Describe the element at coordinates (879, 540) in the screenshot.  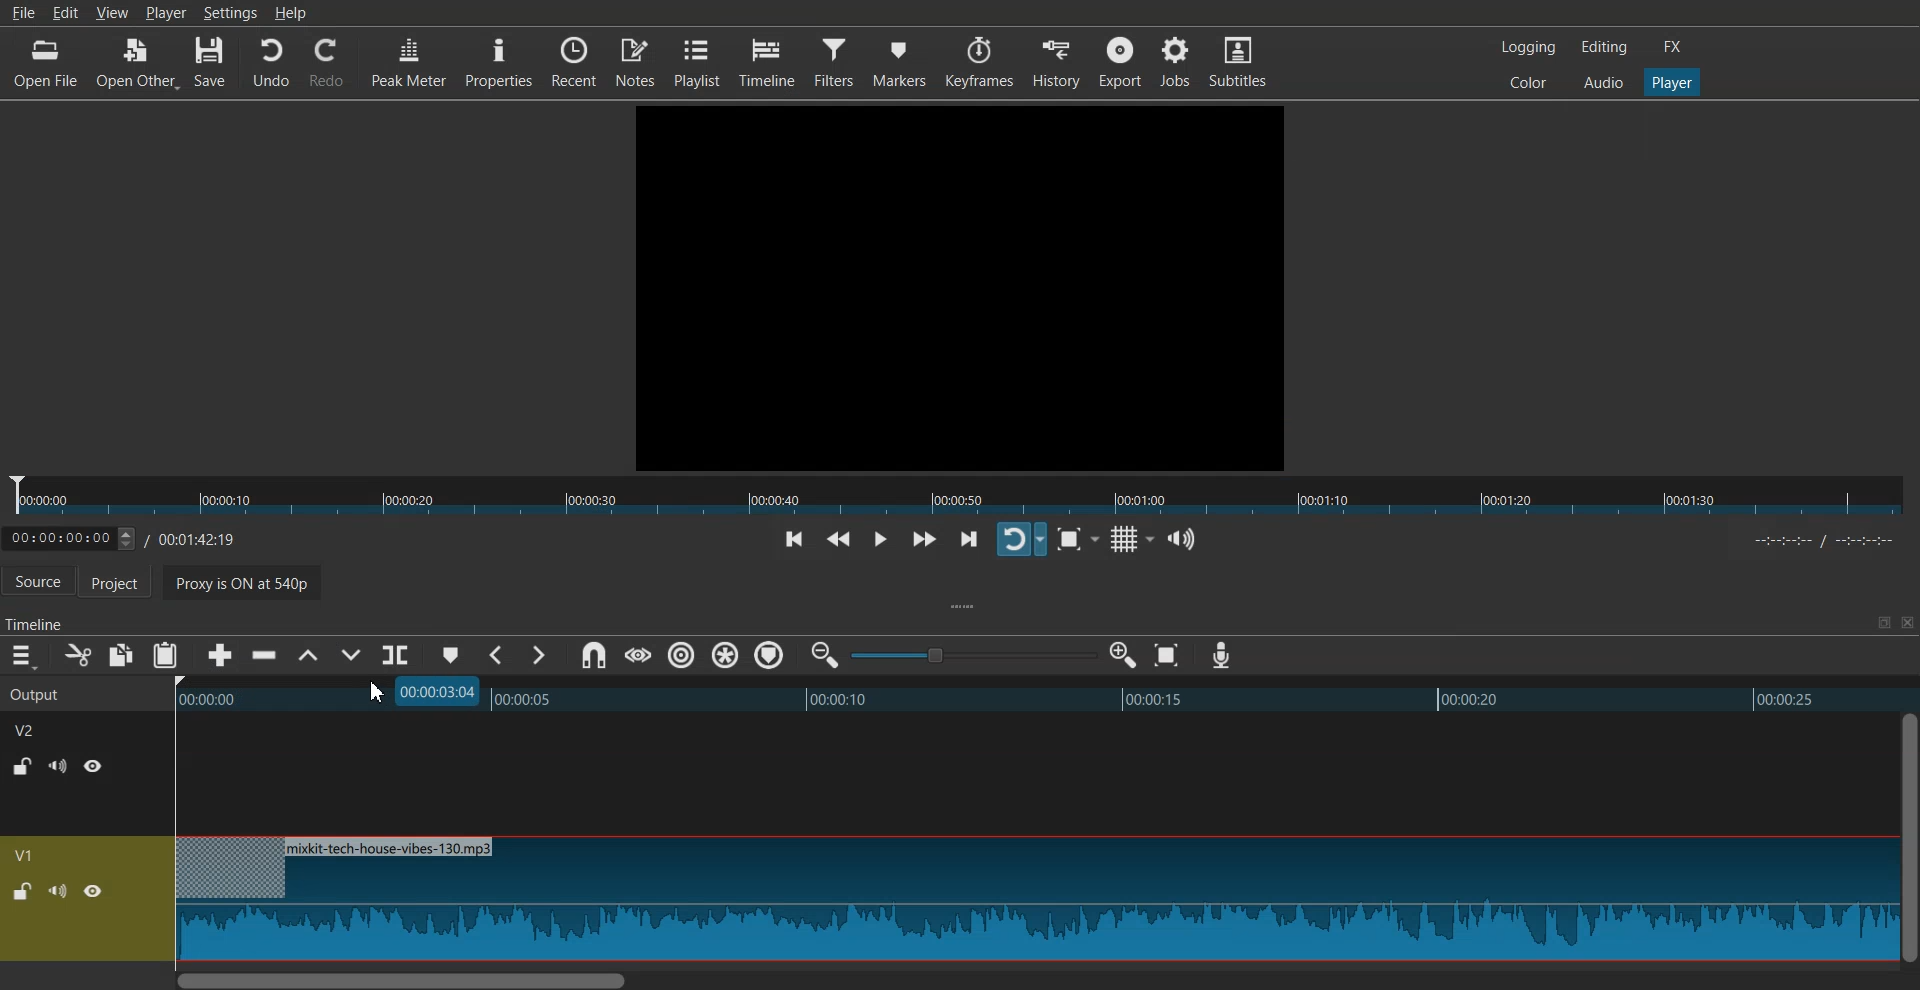
I see `Toggle play or pause` at that location.